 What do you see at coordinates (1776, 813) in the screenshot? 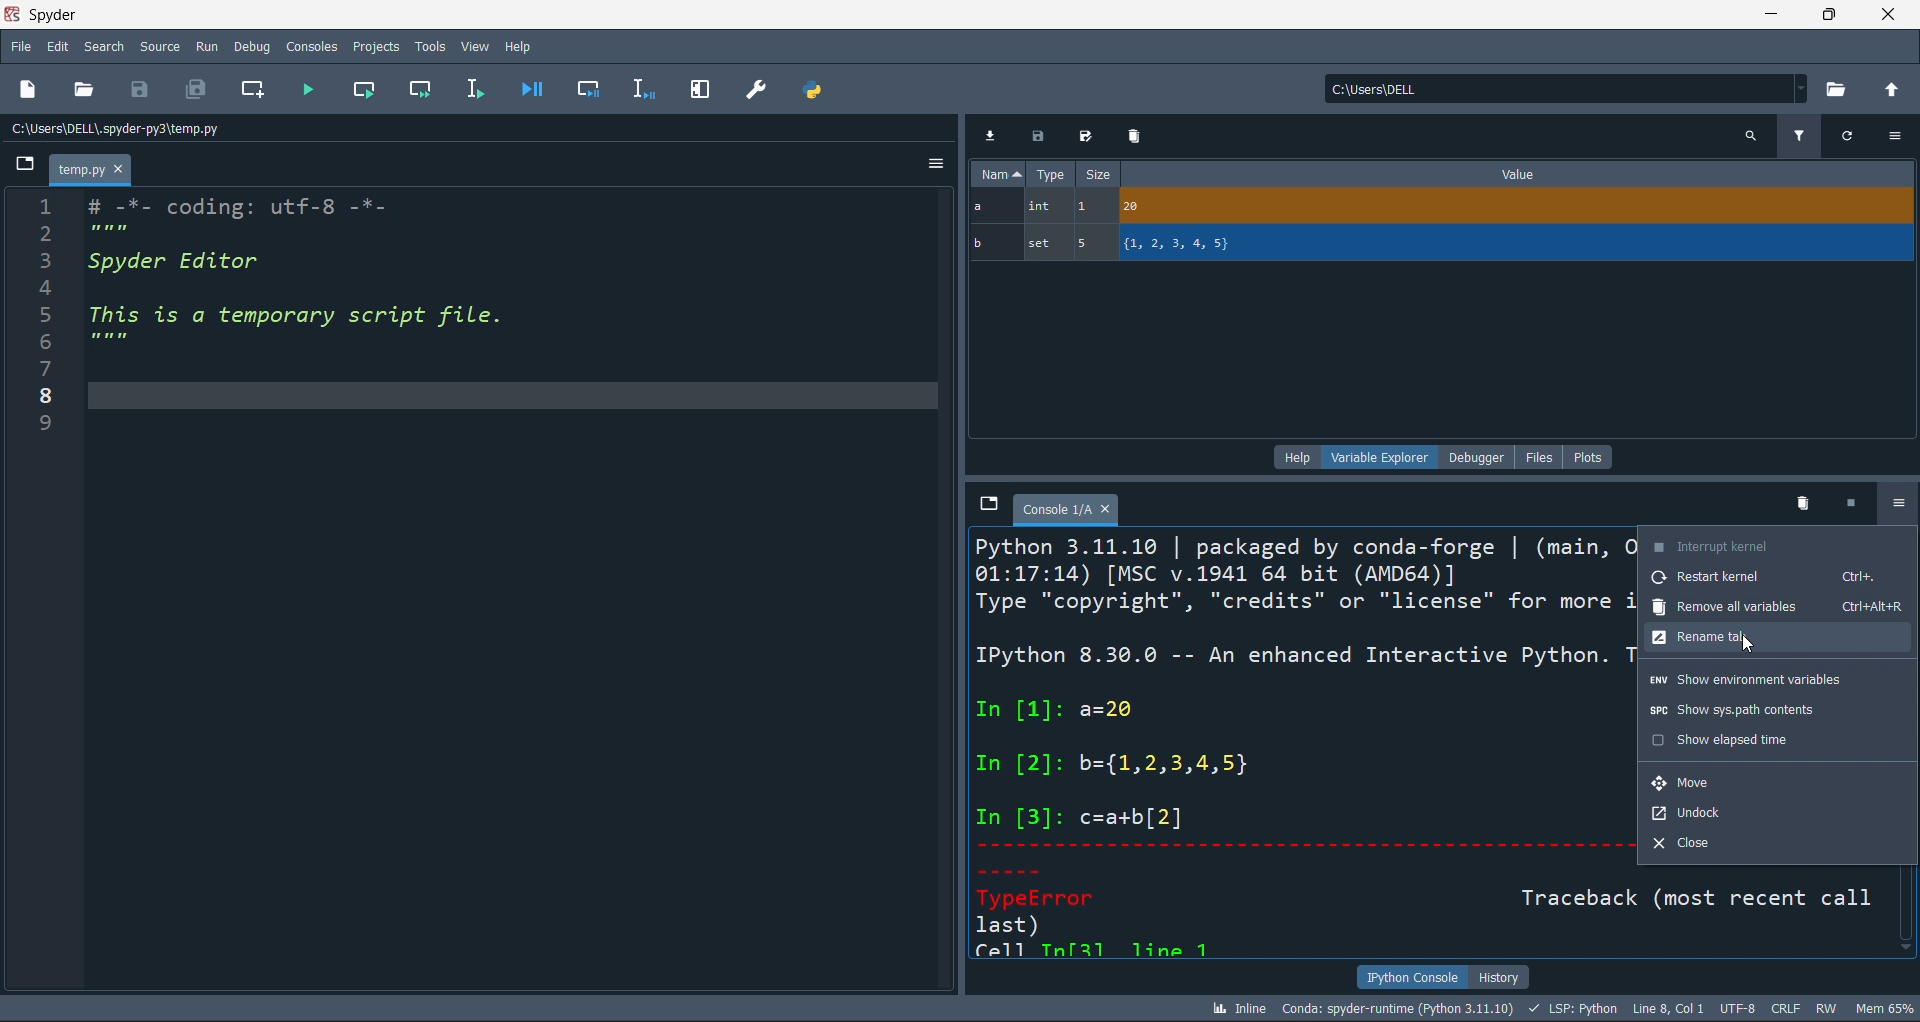
I see `undock ` at bounding box center [1776, 813].